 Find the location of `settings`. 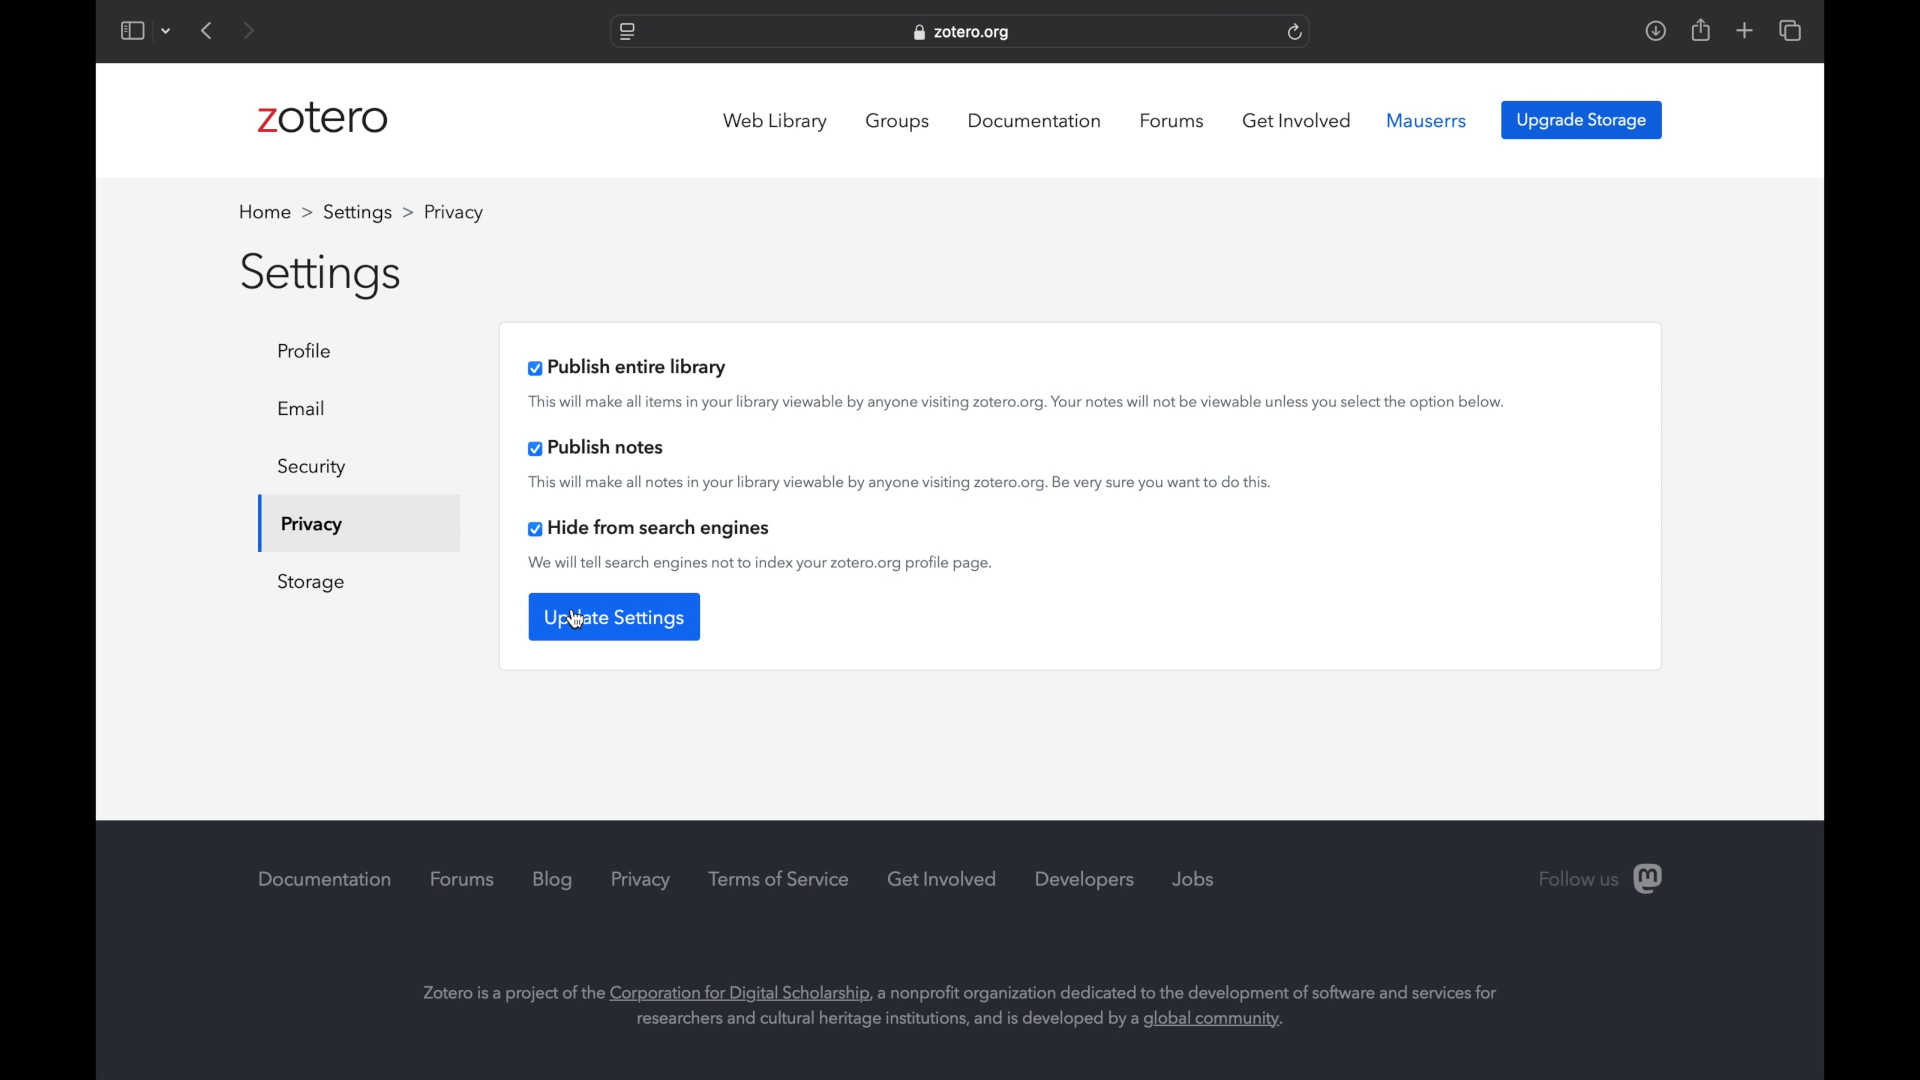

settings is located at coordinates (368, 212).